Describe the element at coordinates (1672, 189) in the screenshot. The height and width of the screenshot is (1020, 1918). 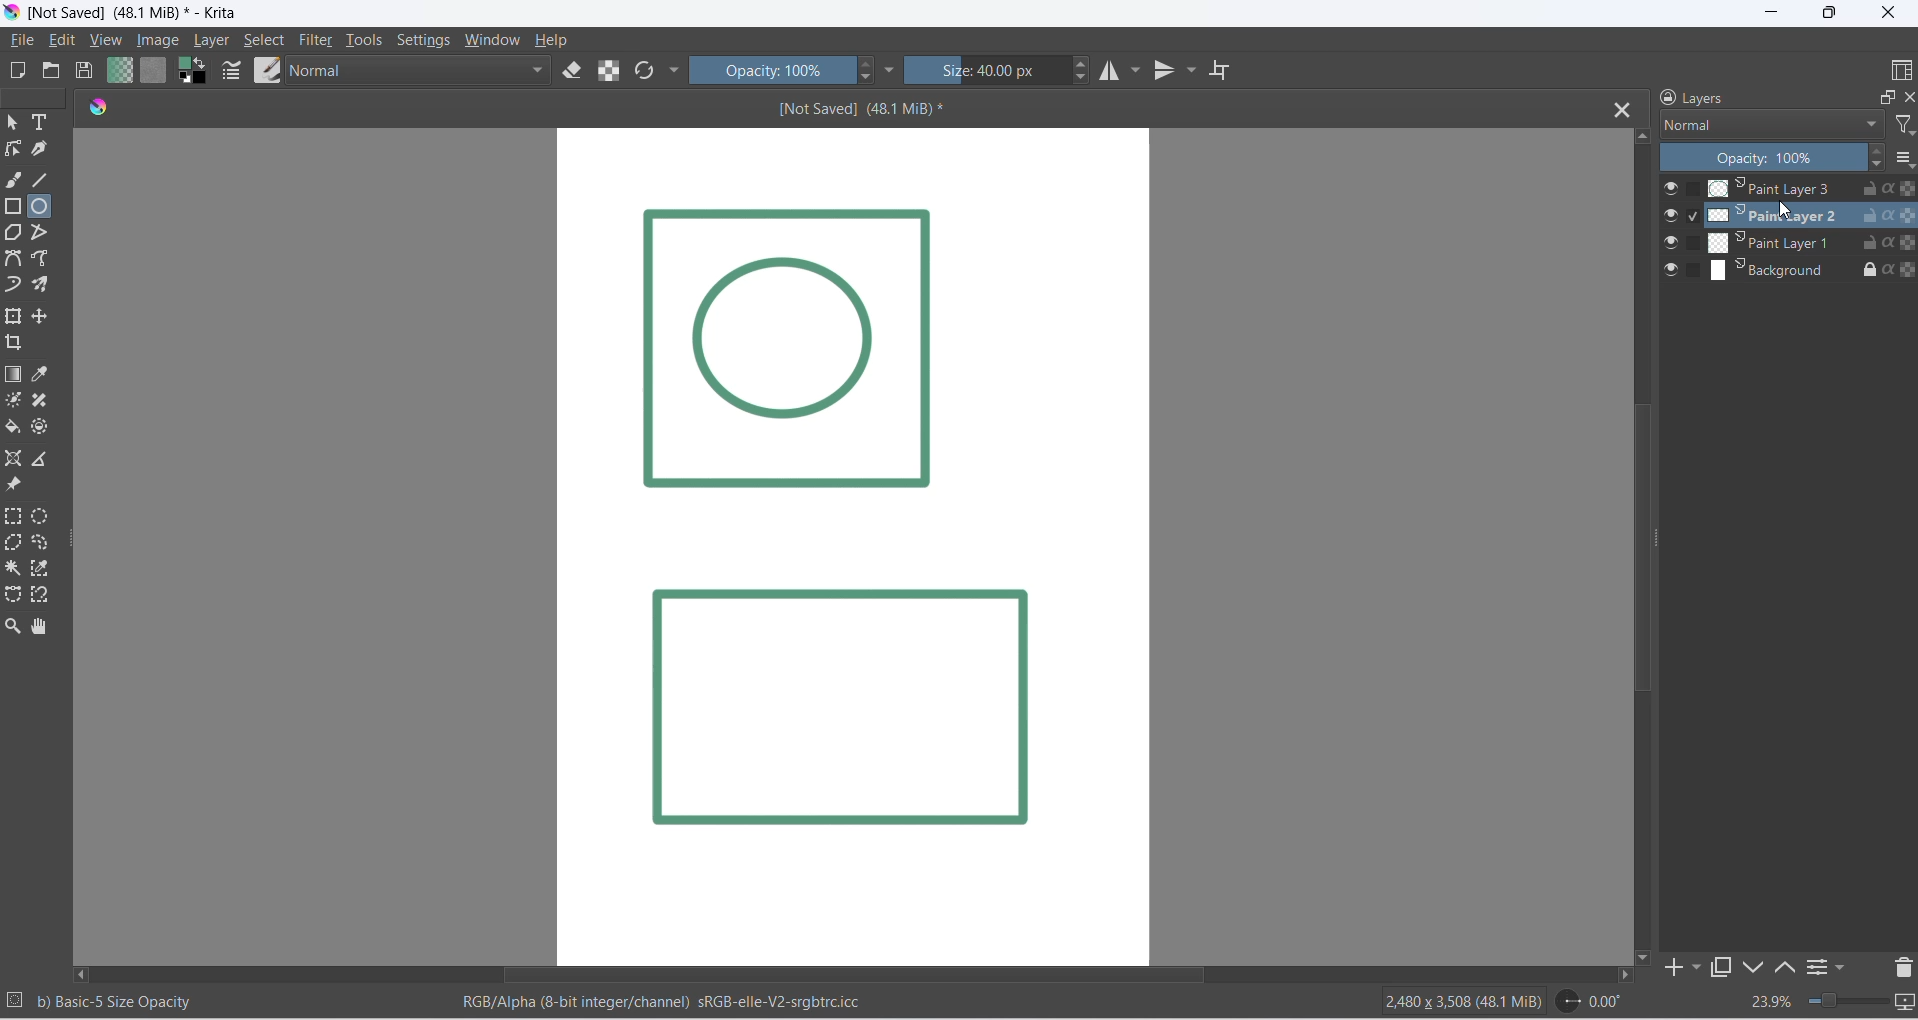
I see `visibility` at that location.